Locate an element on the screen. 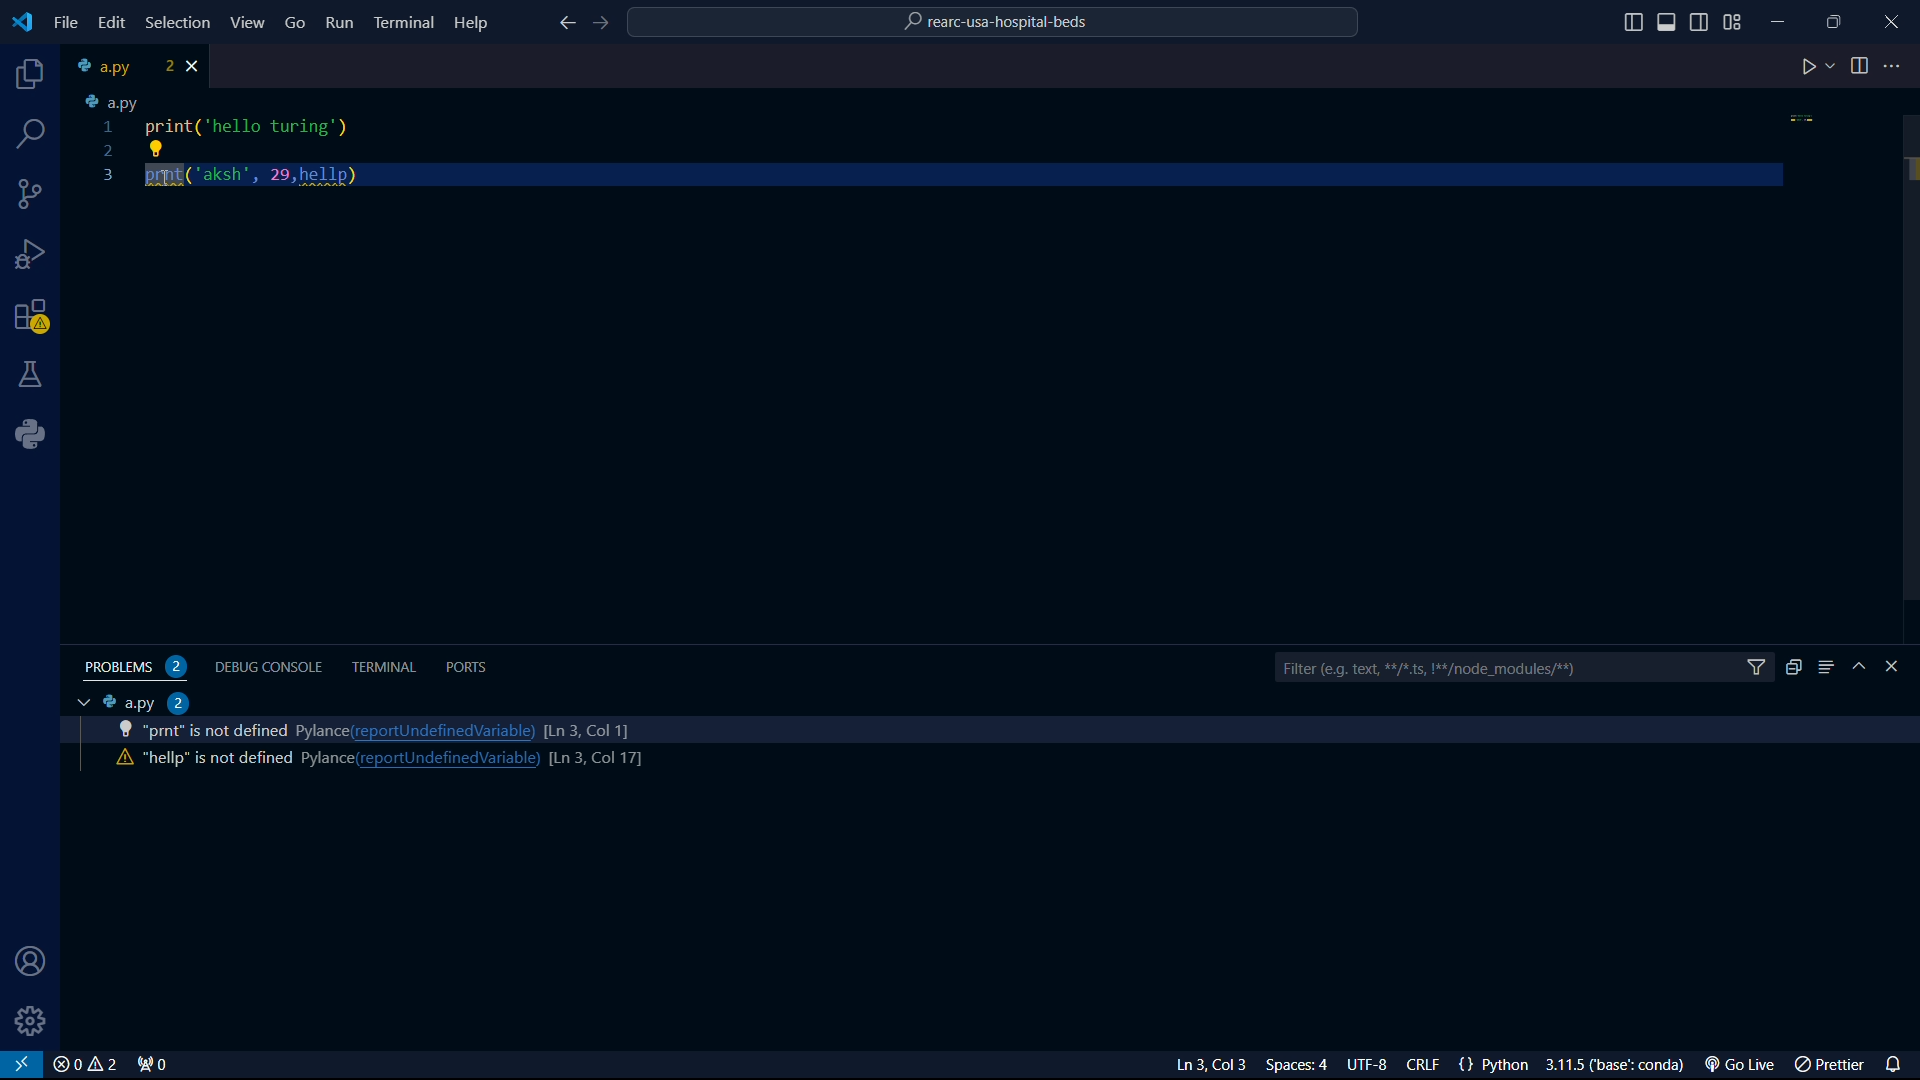 This screenshot has width=1920, height=1080. {} Python is located at coordinates (1497, 1065).